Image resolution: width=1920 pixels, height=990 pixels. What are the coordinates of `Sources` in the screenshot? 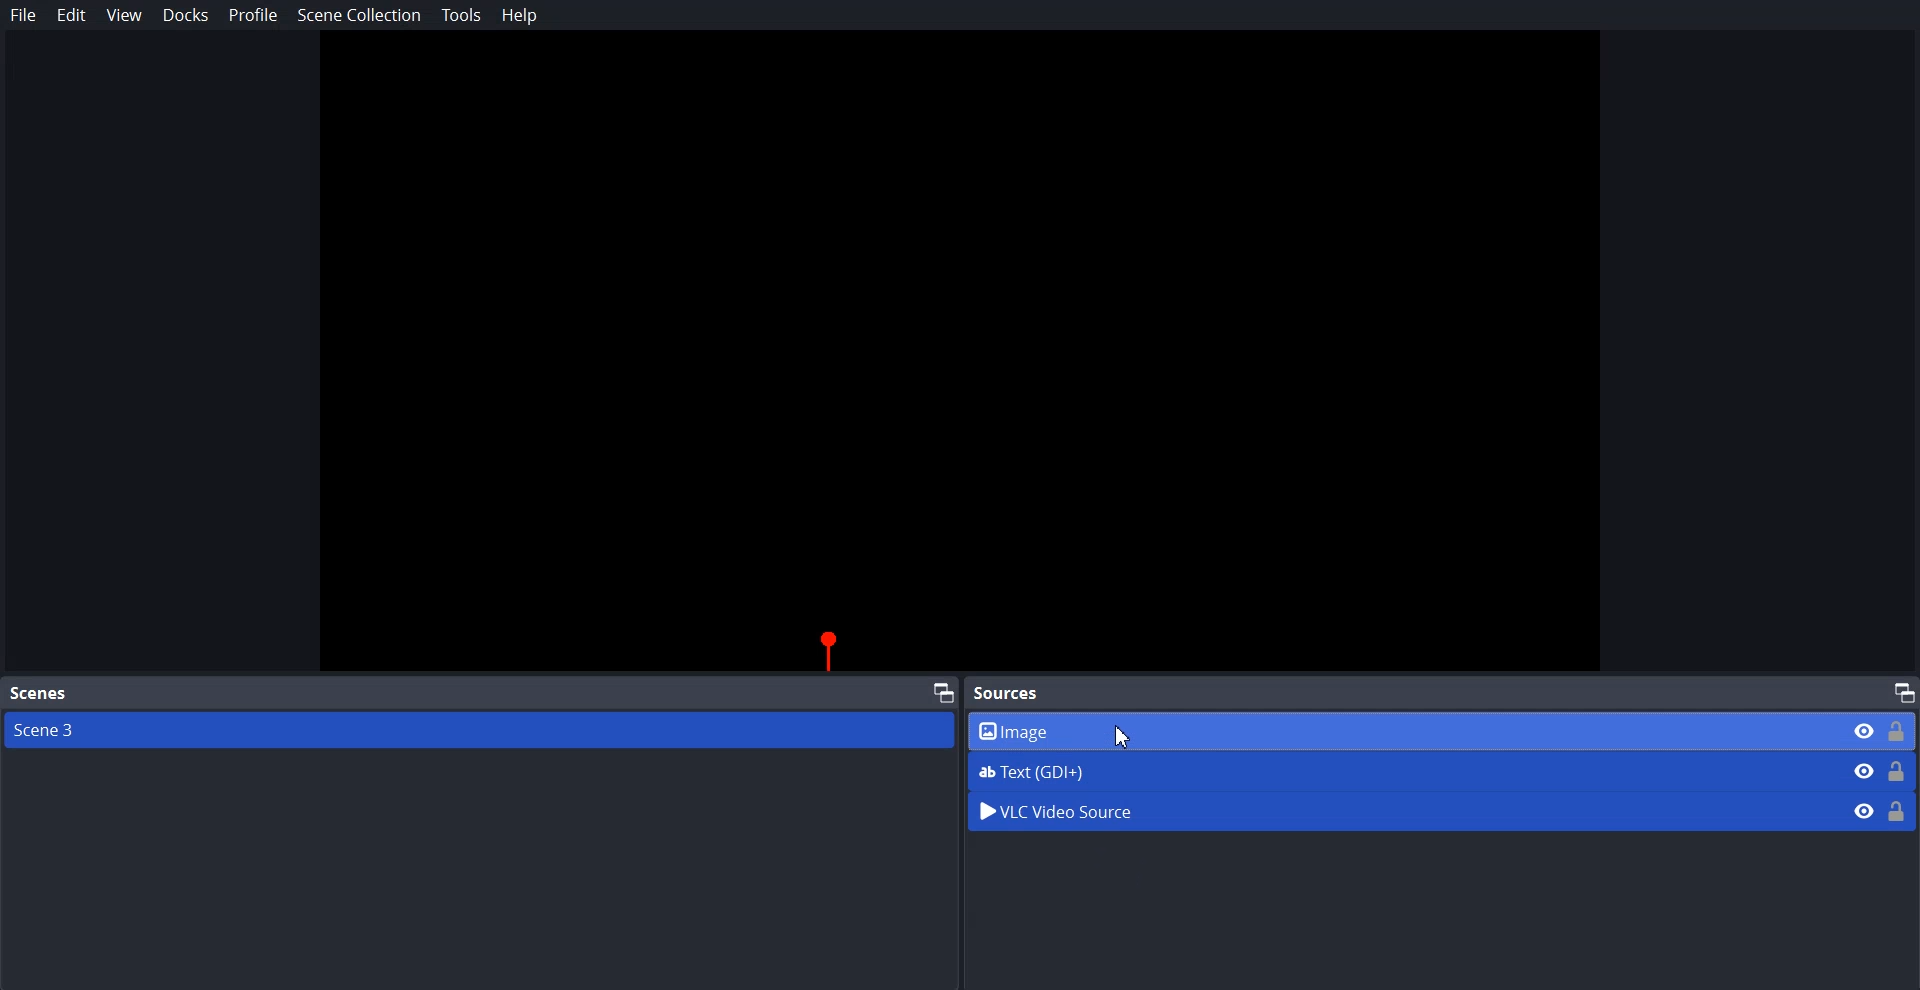 It's located at (1012, 692).